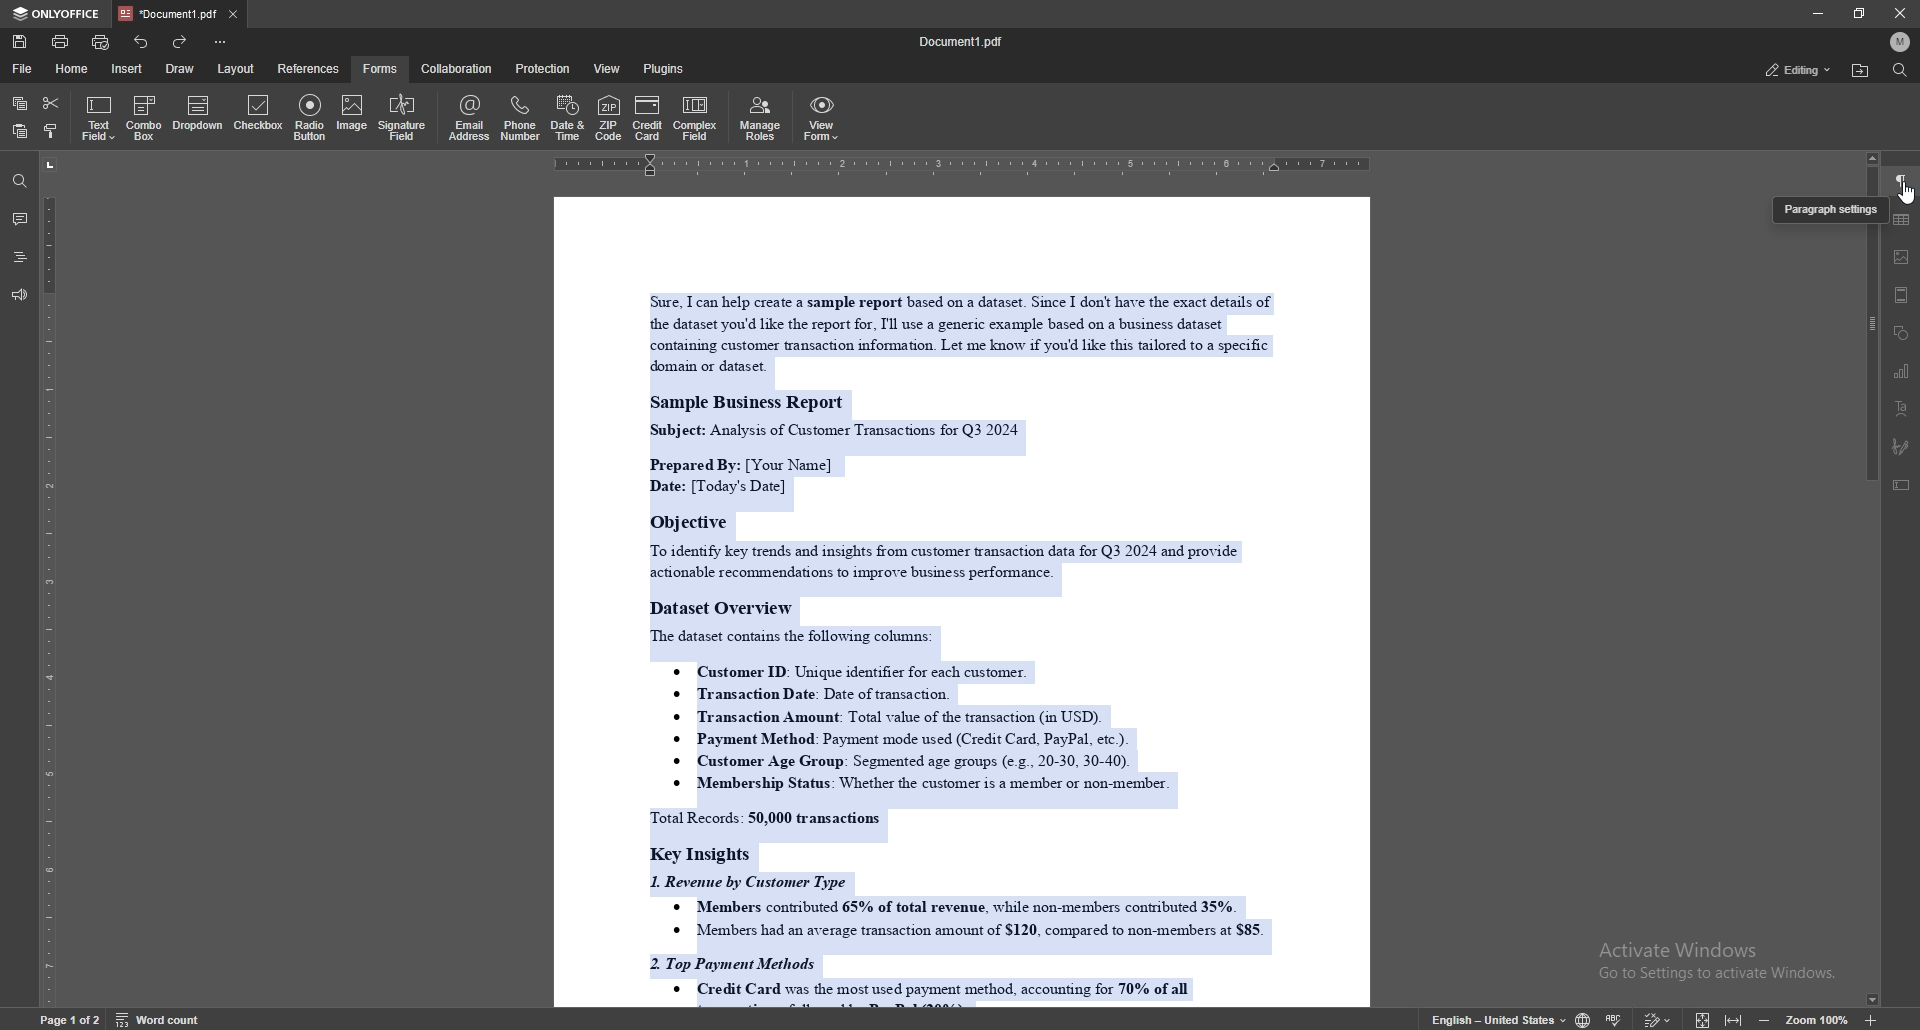 This screenshot has width=1920, height=1030. What do you see at coordinates (126, 68) in the screenshot?
I see `insert` at bounding box center [126, 68].